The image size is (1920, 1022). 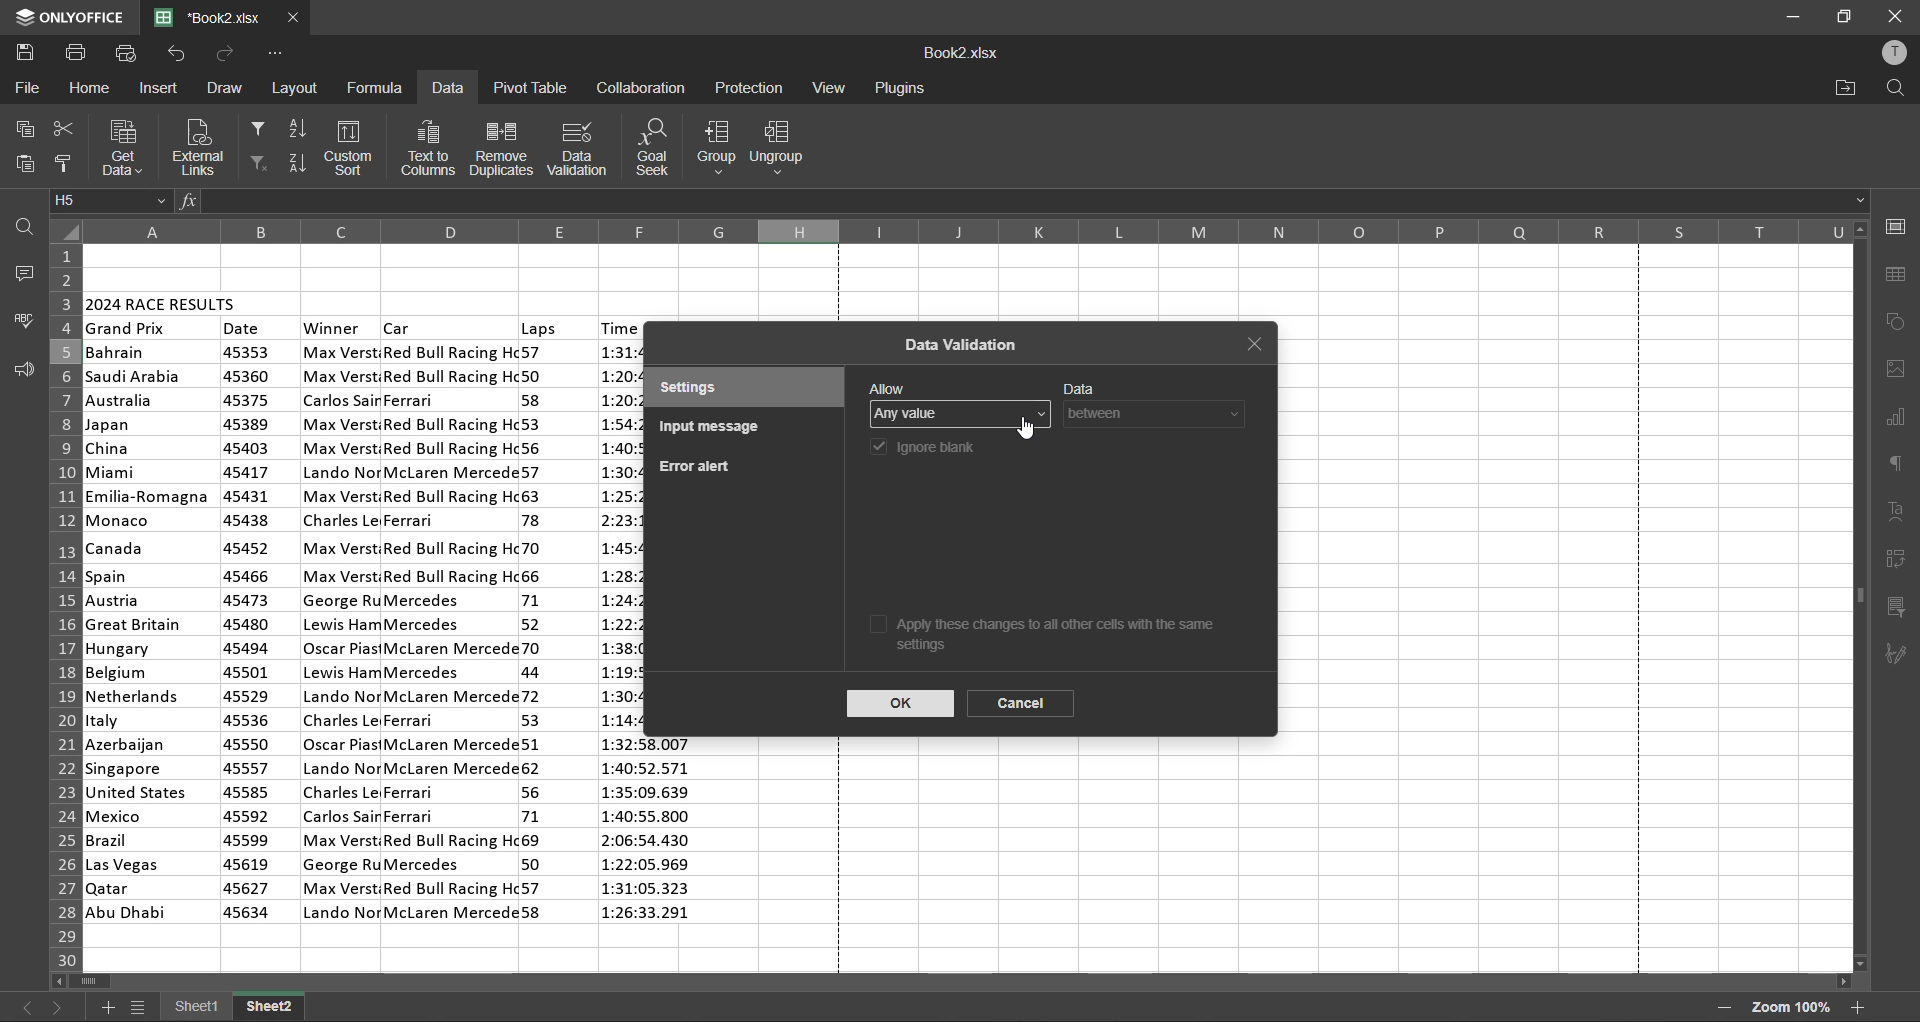 I want to click on shapes, so click(x=1897, y=323).